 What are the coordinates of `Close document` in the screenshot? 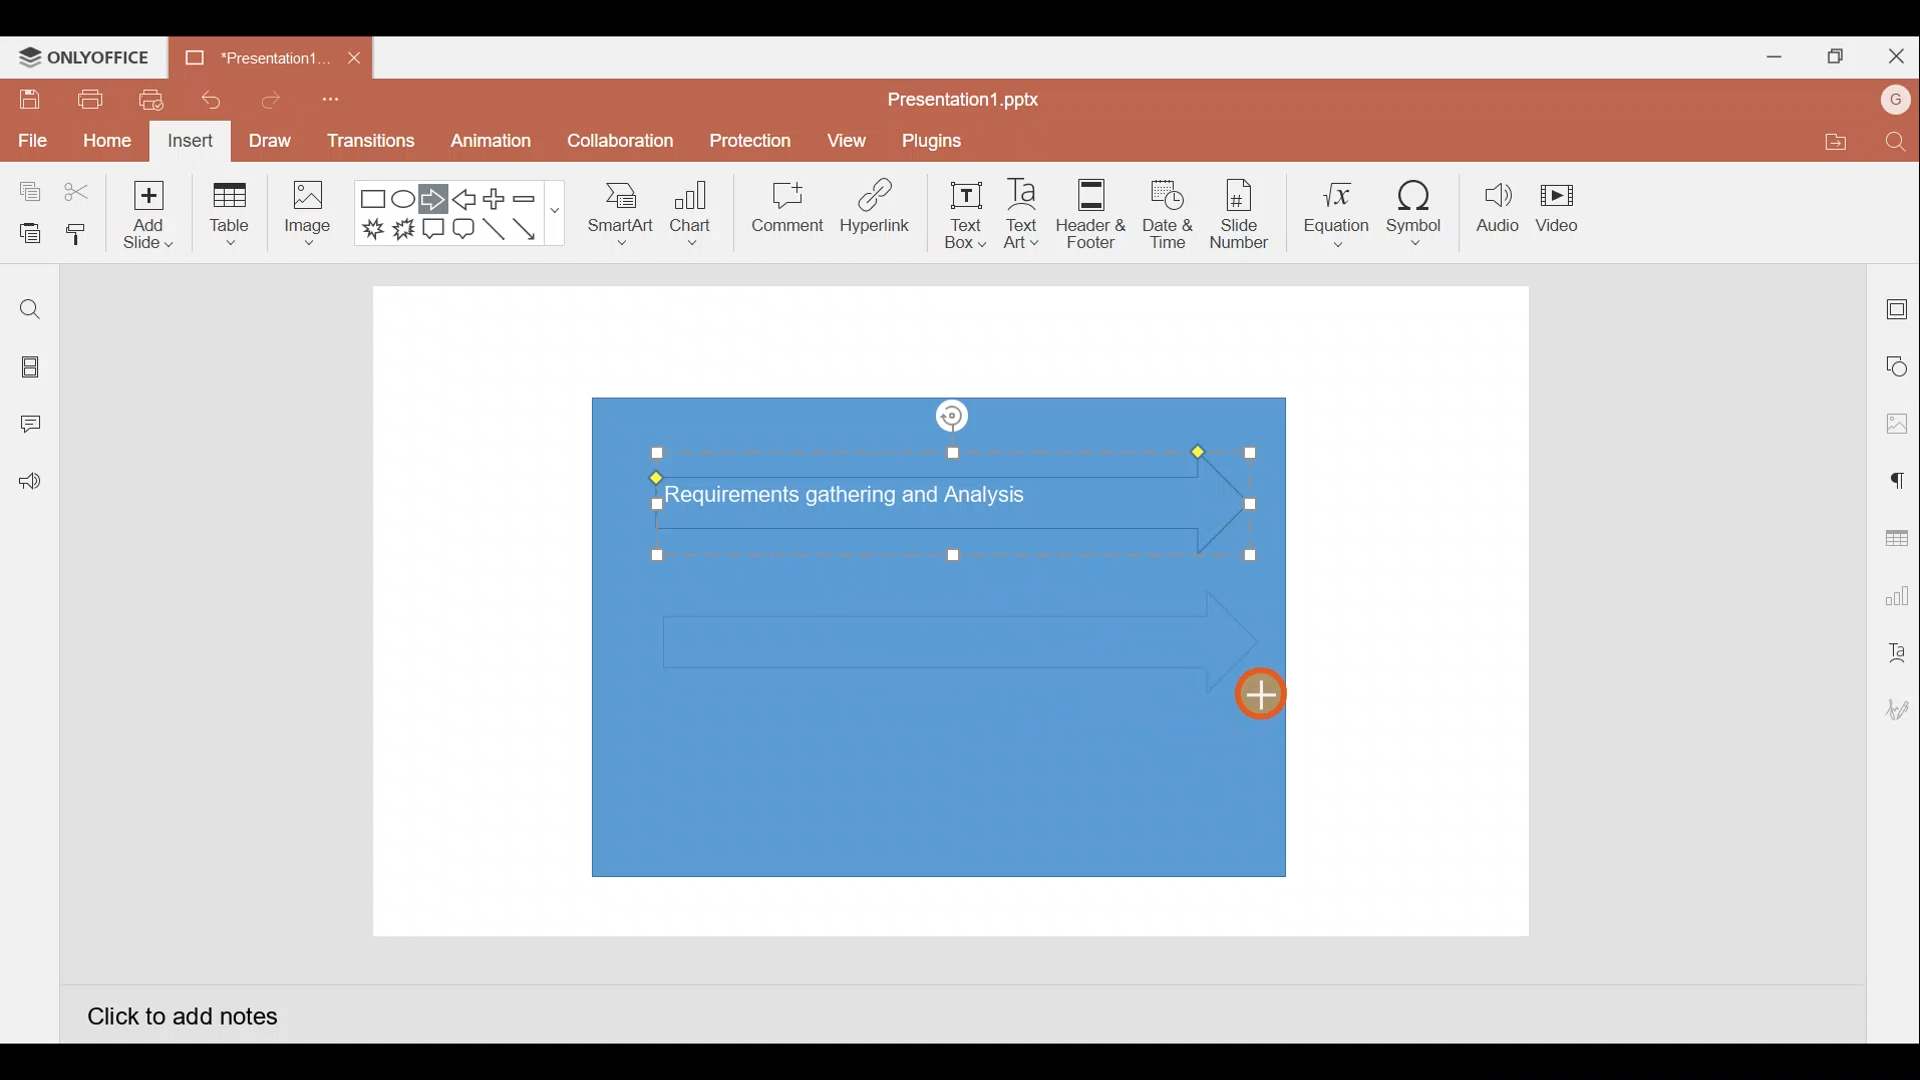 It's located at (354, 53).